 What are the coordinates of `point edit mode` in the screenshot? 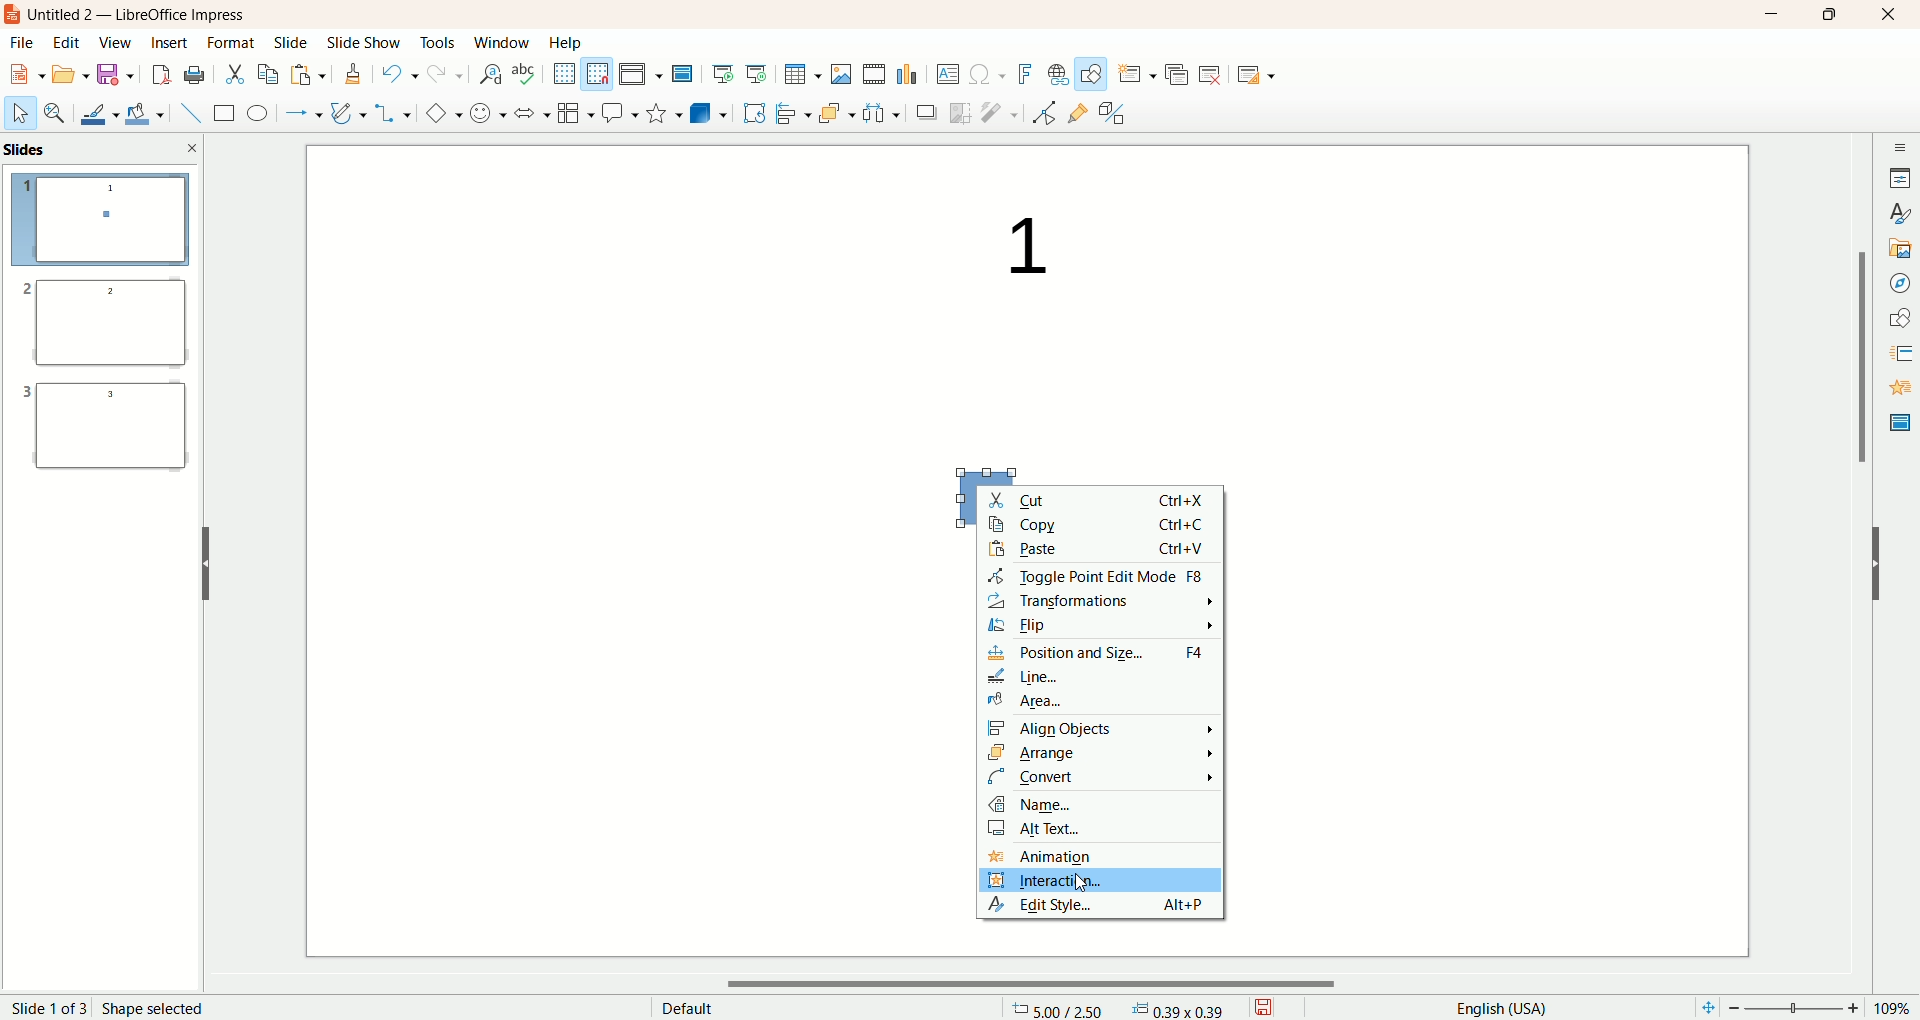 It's located at (1043, 113).